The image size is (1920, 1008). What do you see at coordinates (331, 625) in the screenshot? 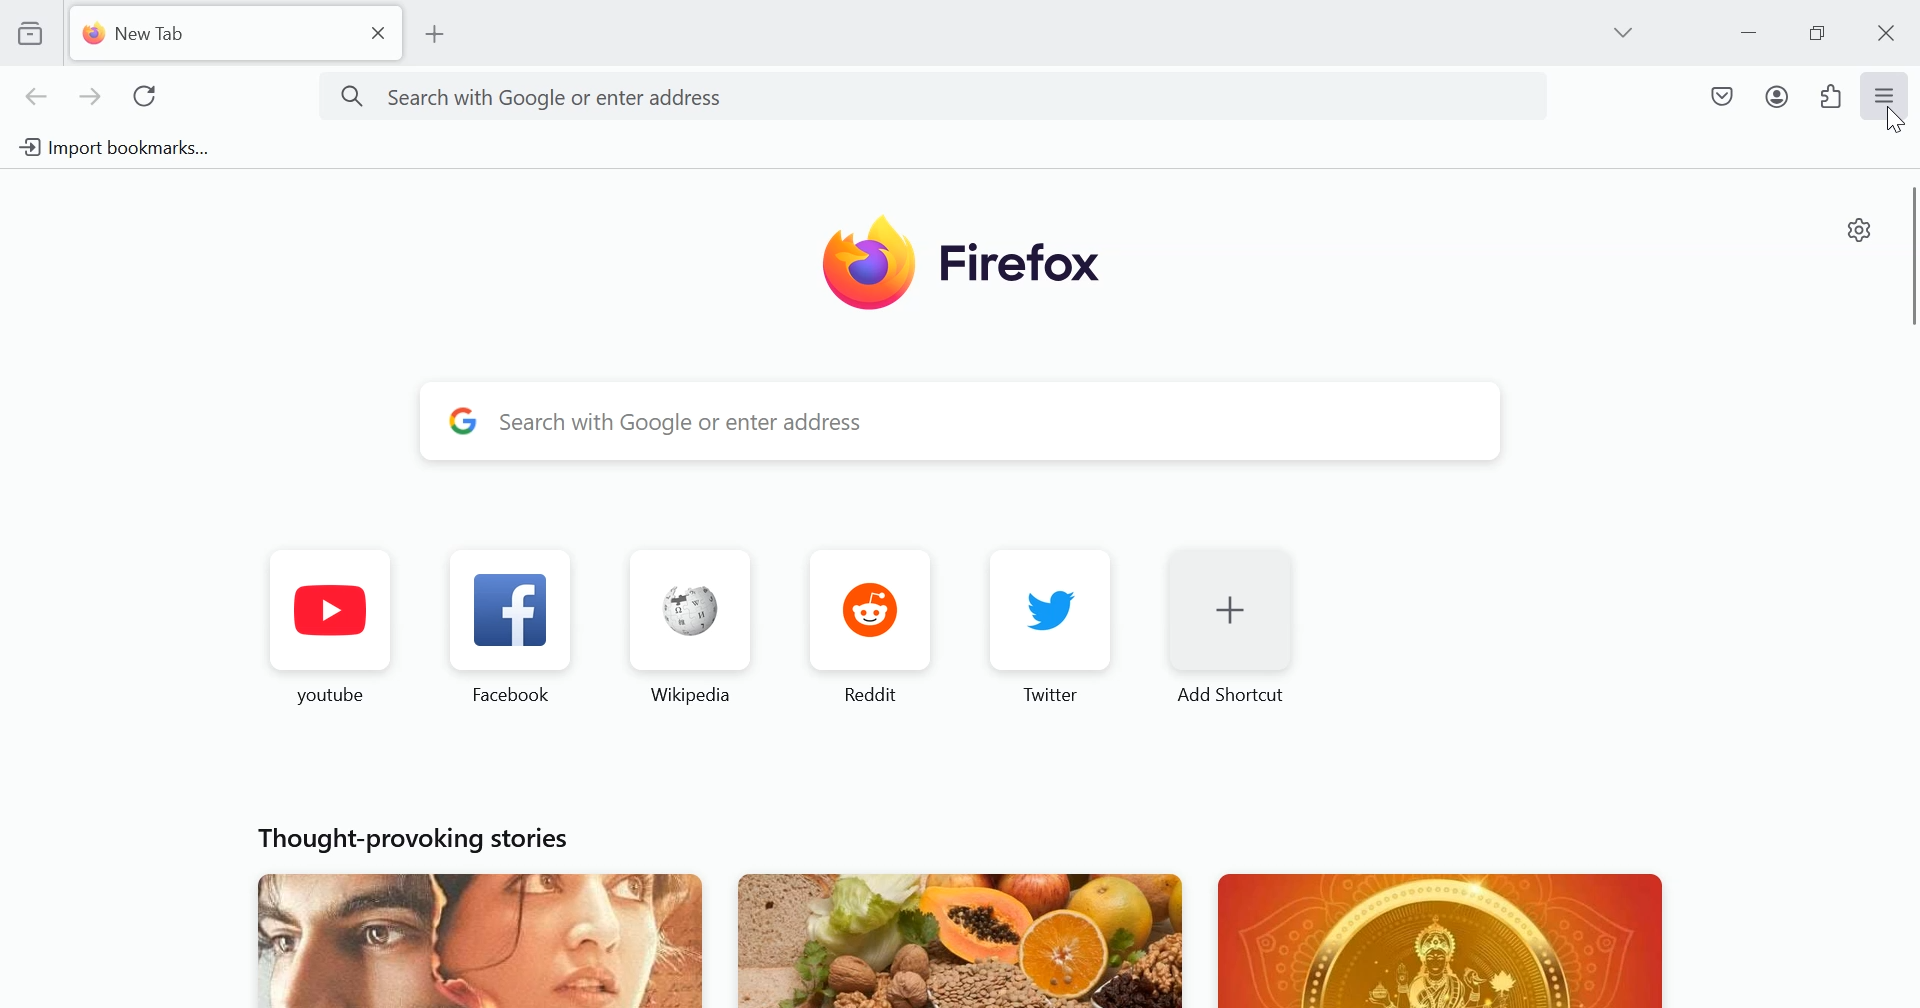
I see `YouTube` at bounding box center [331, 625].